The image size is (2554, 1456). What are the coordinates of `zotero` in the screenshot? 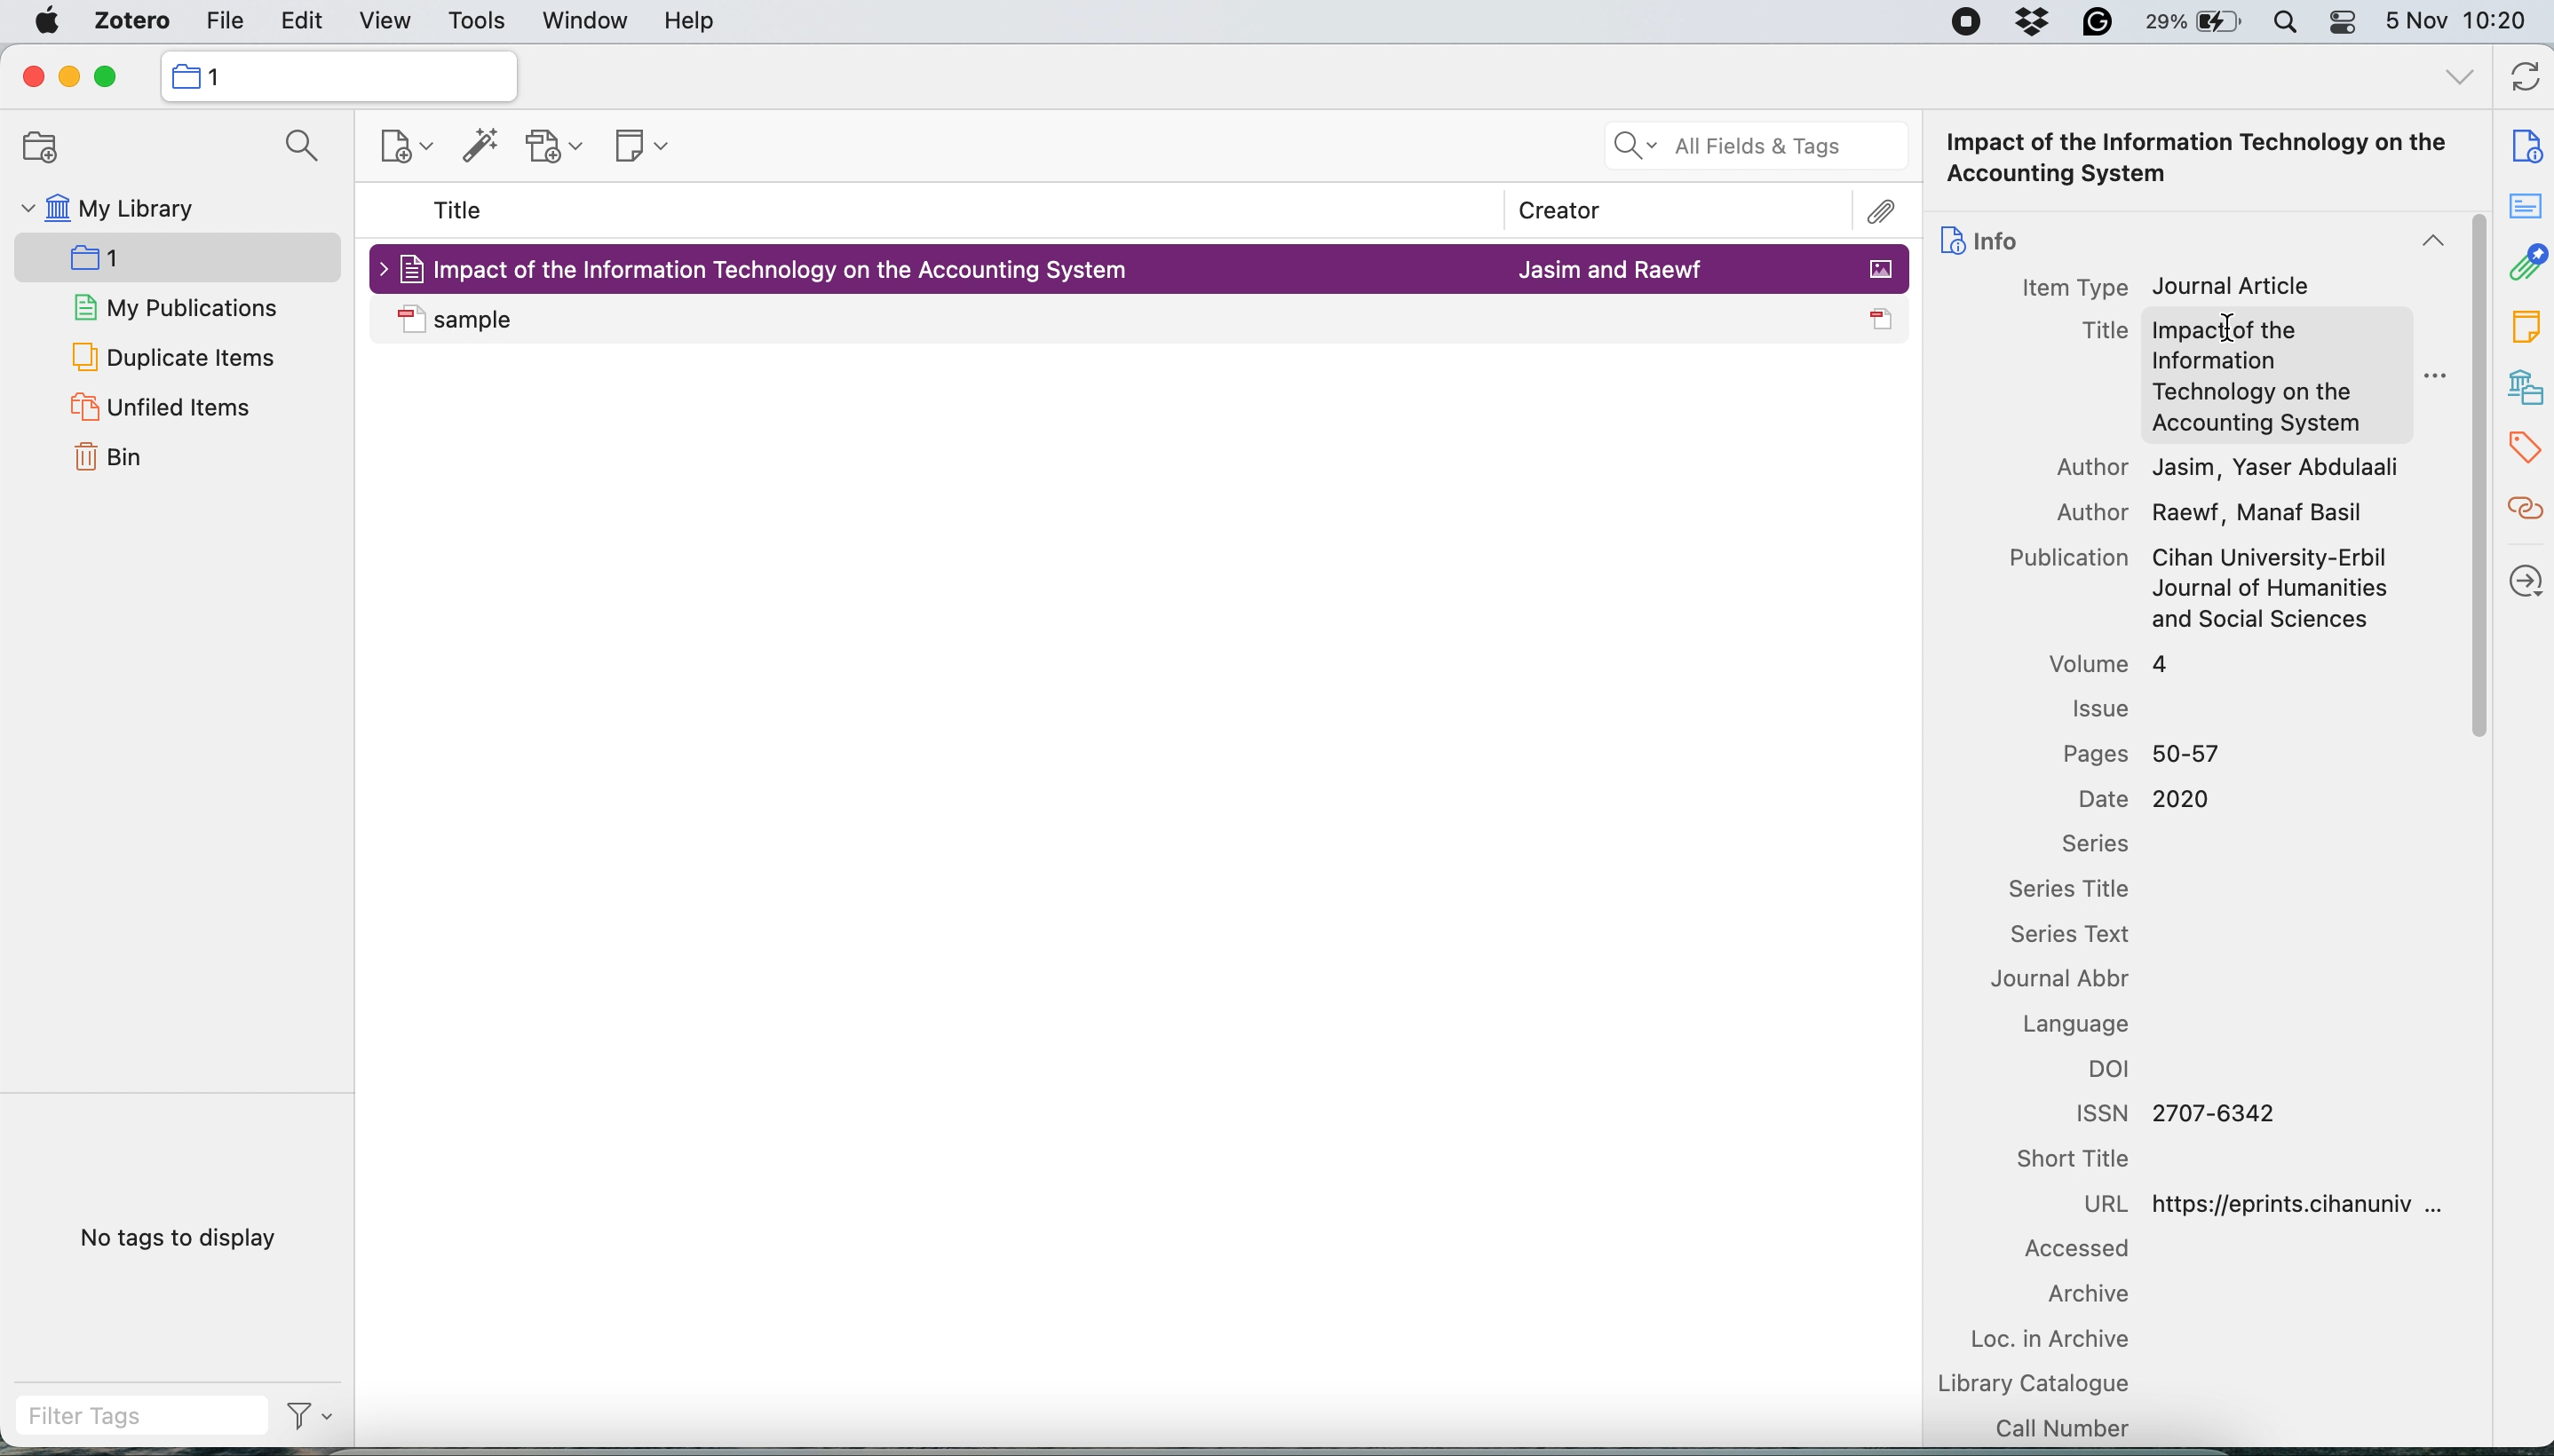 It's located at (127, 23).